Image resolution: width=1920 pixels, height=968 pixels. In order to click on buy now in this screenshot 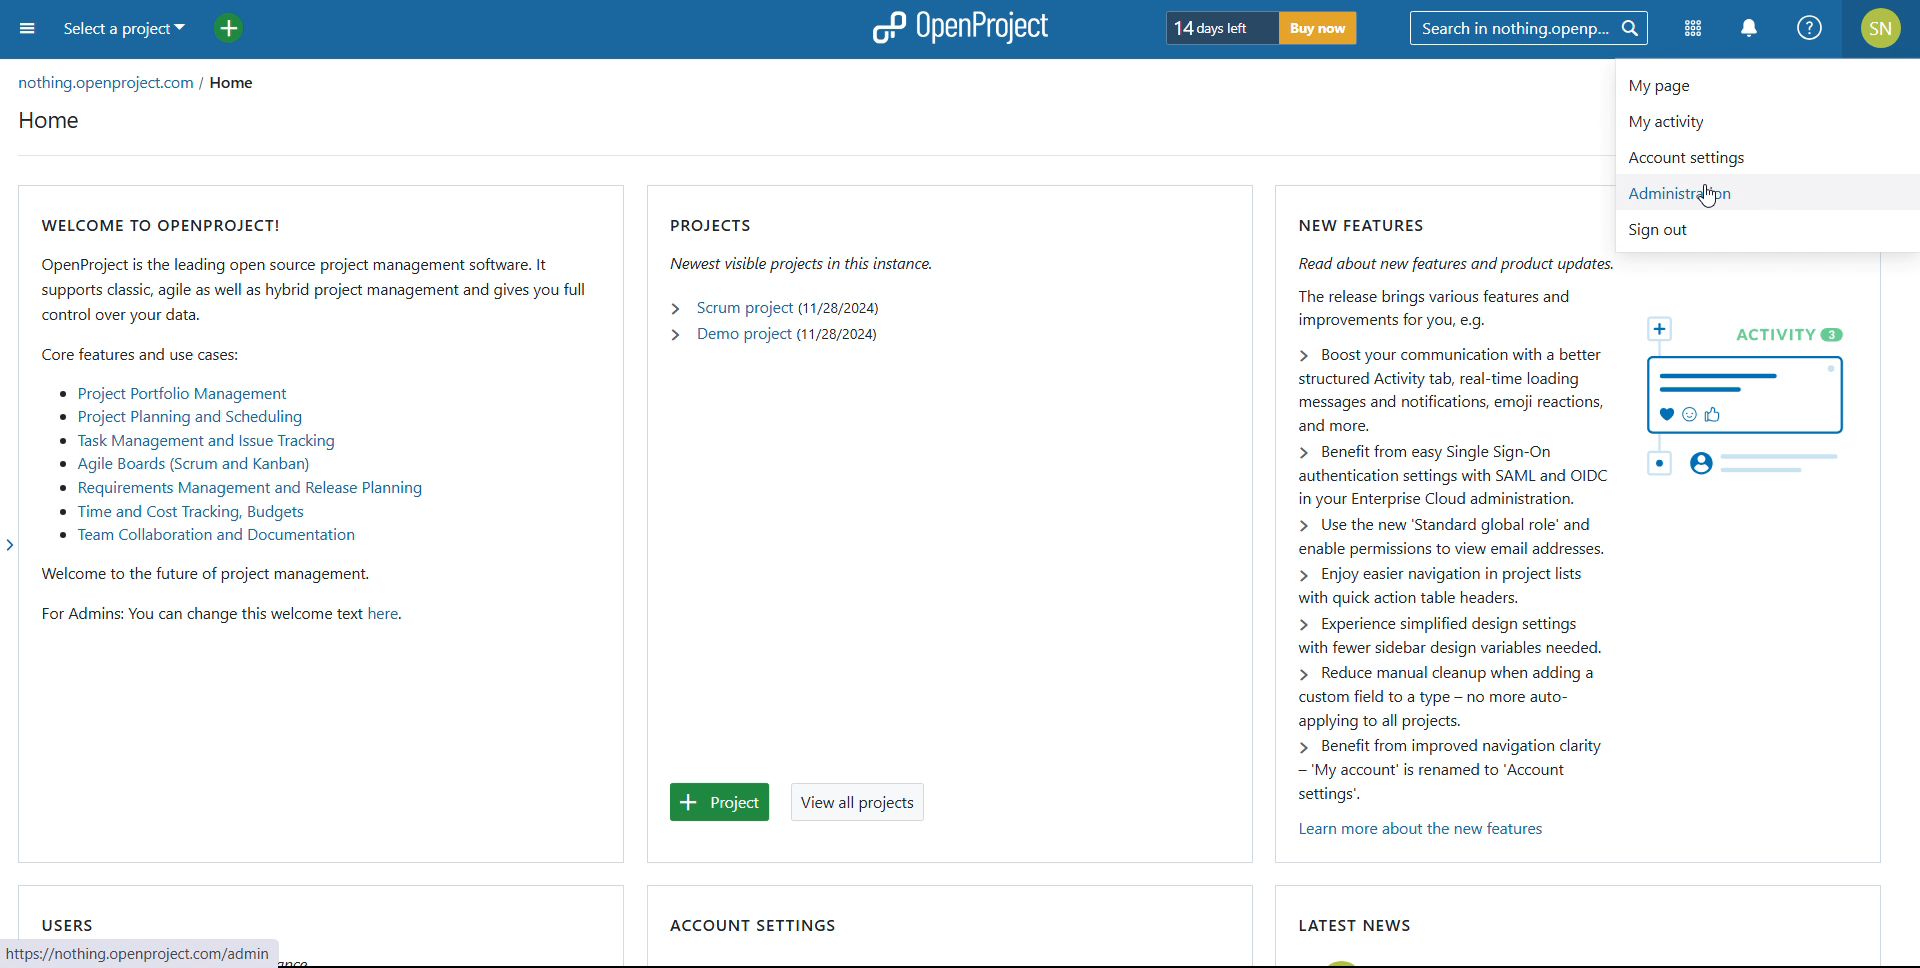, I will do `click(1318, 28)`.